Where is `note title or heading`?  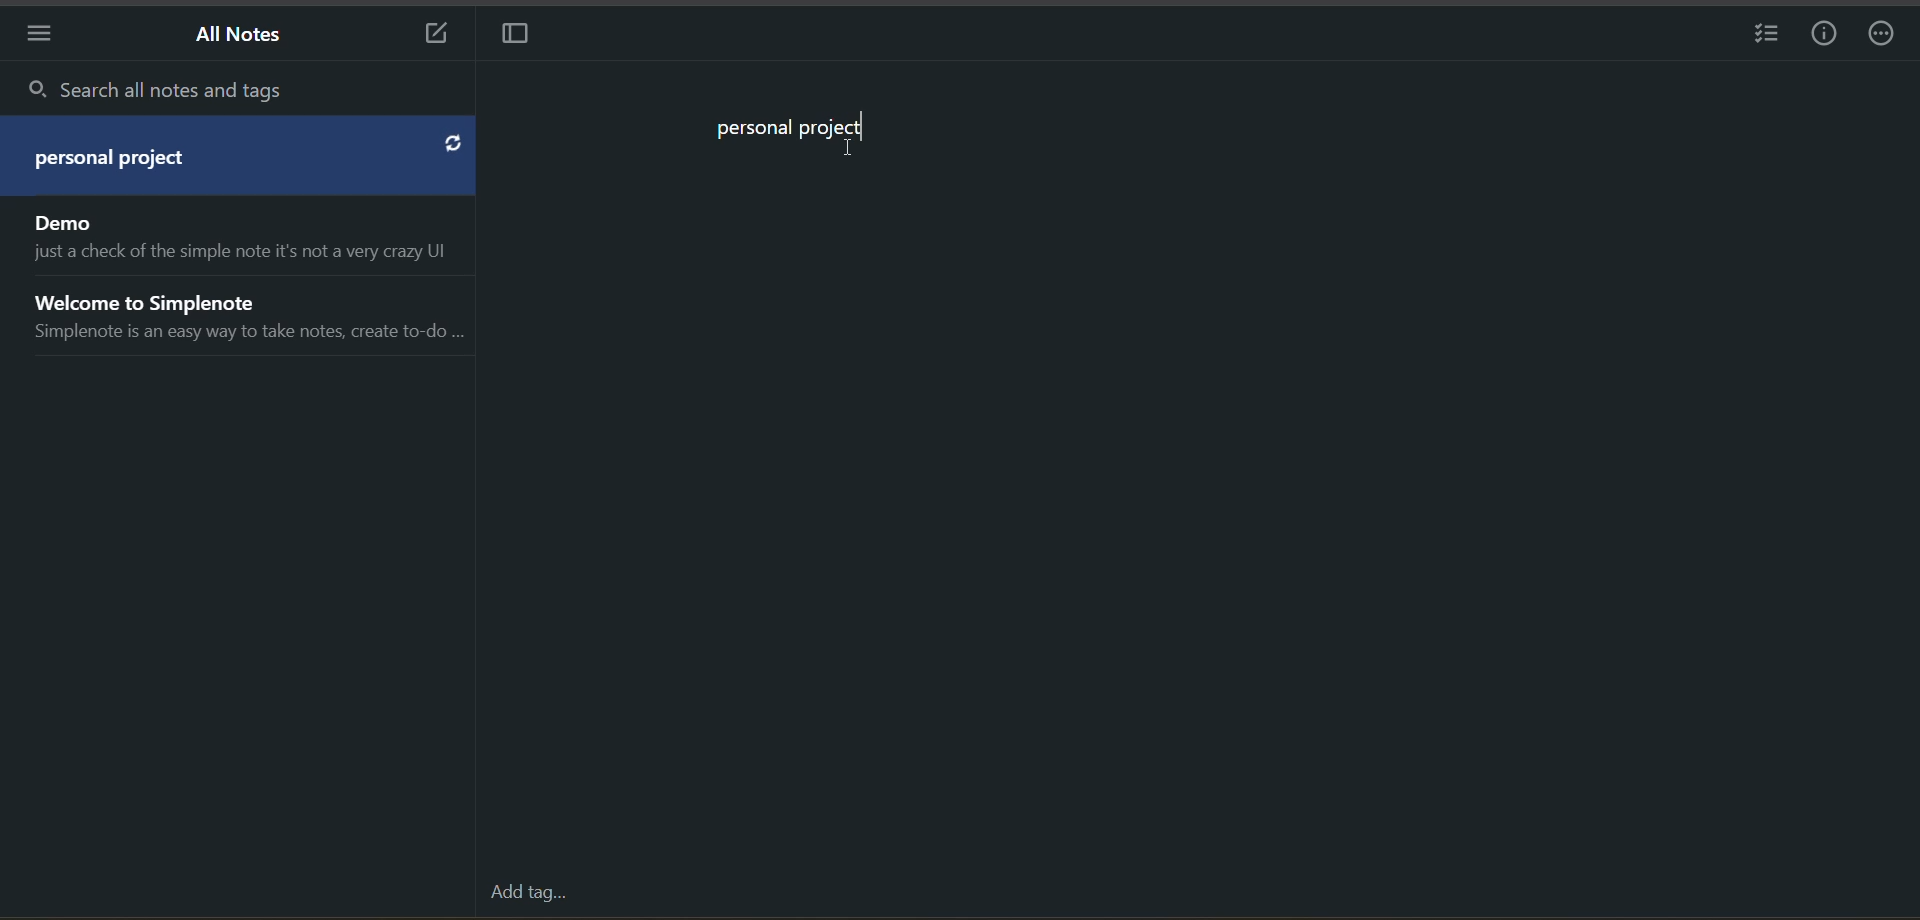 note title or heading is located at coordinates (792, 130).